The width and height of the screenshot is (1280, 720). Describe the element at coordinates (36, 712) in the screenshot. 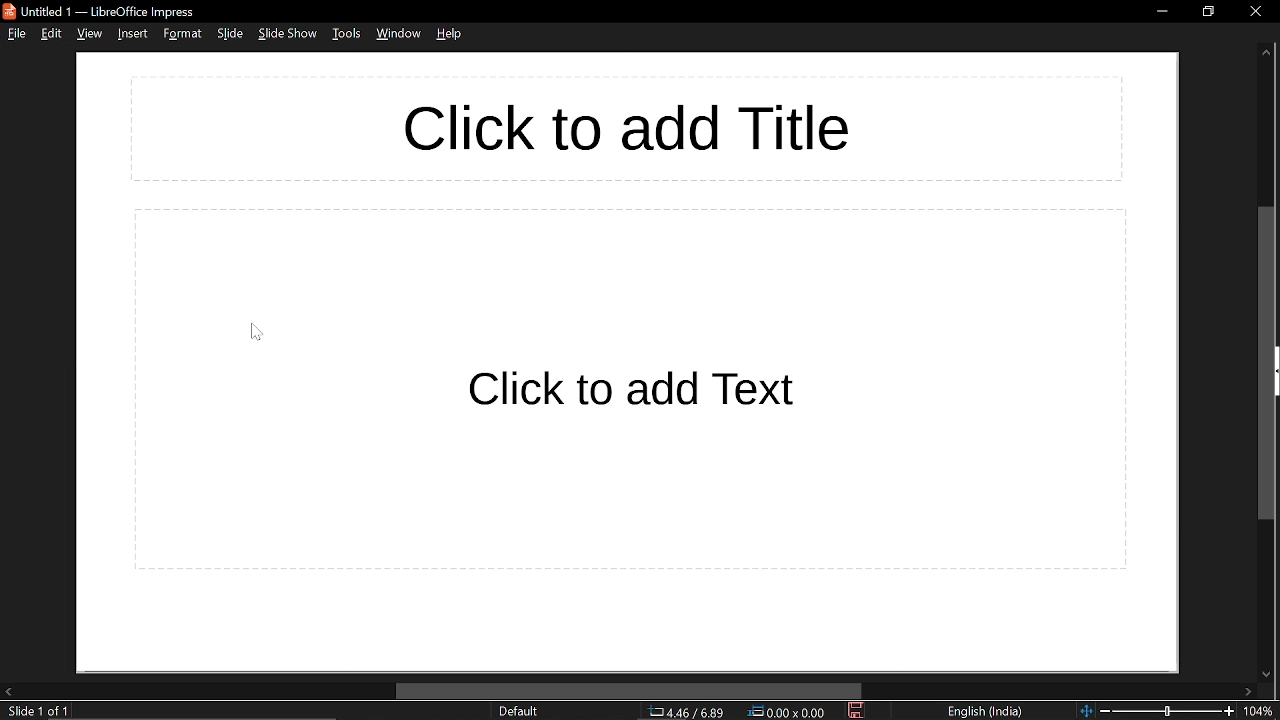

I see `current slide` at that location.